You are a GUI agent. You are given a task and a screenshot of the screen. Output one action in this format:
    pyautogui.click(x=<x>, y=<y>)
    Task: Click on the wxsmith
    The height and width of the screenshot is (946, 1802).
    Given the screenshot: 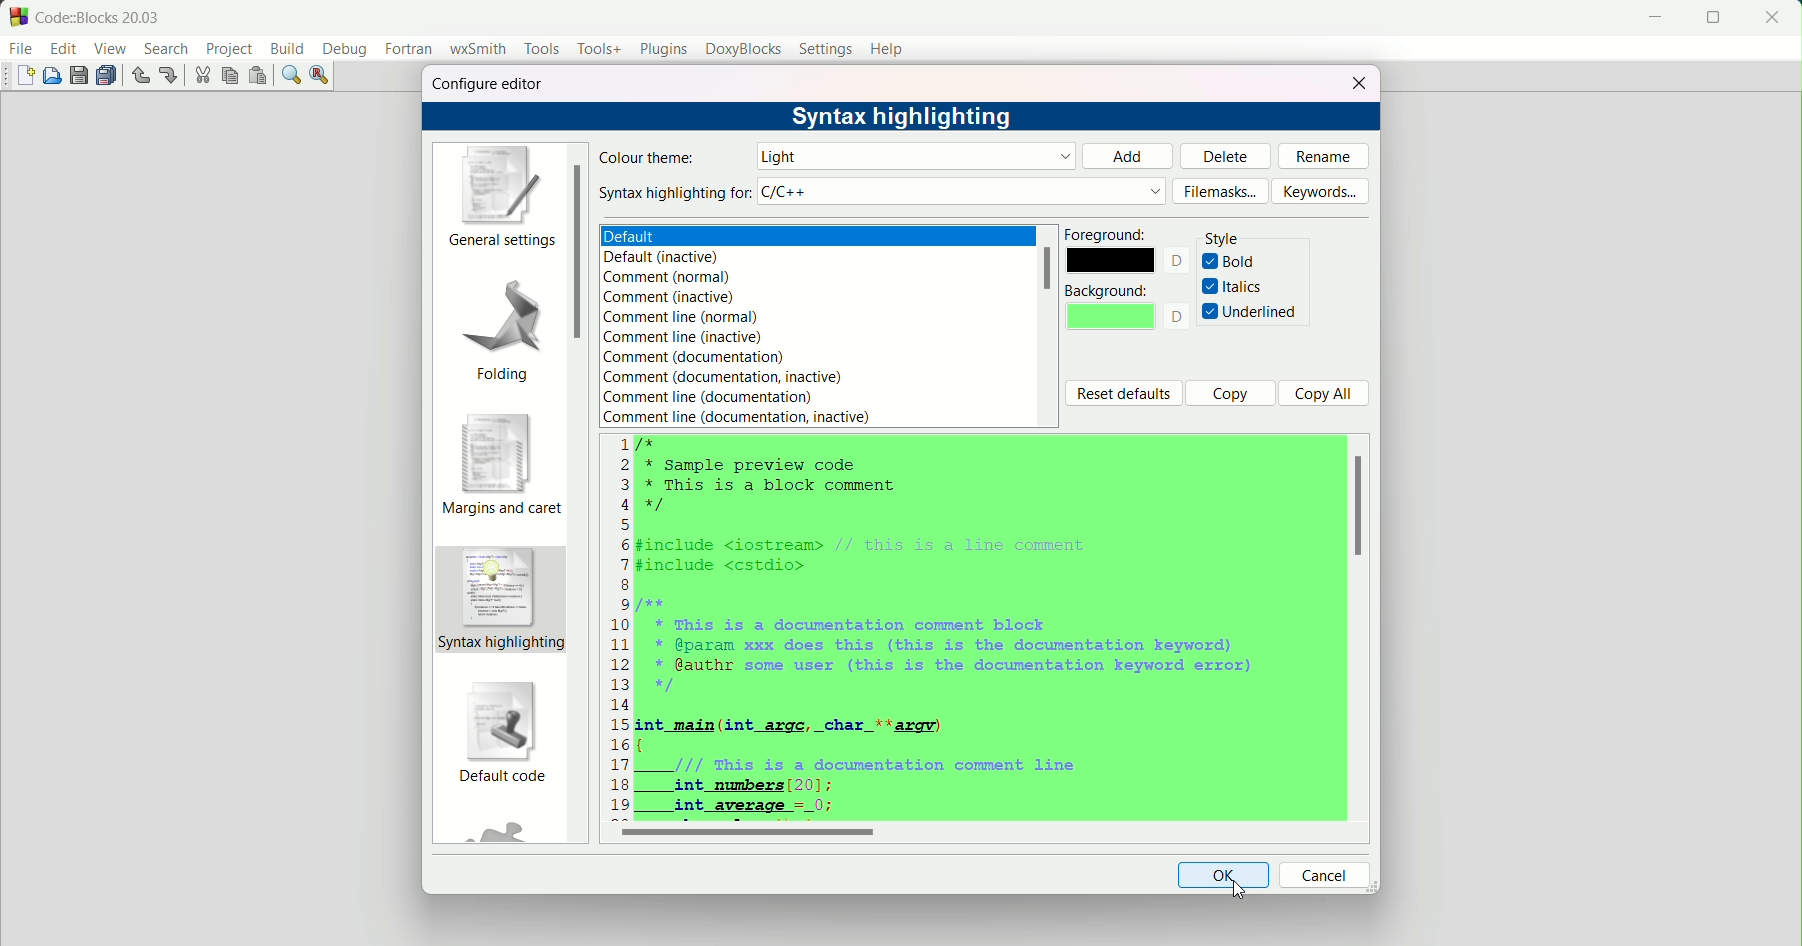 What is the action you would take?
    pyautogui.click(x=477, y=51)
    